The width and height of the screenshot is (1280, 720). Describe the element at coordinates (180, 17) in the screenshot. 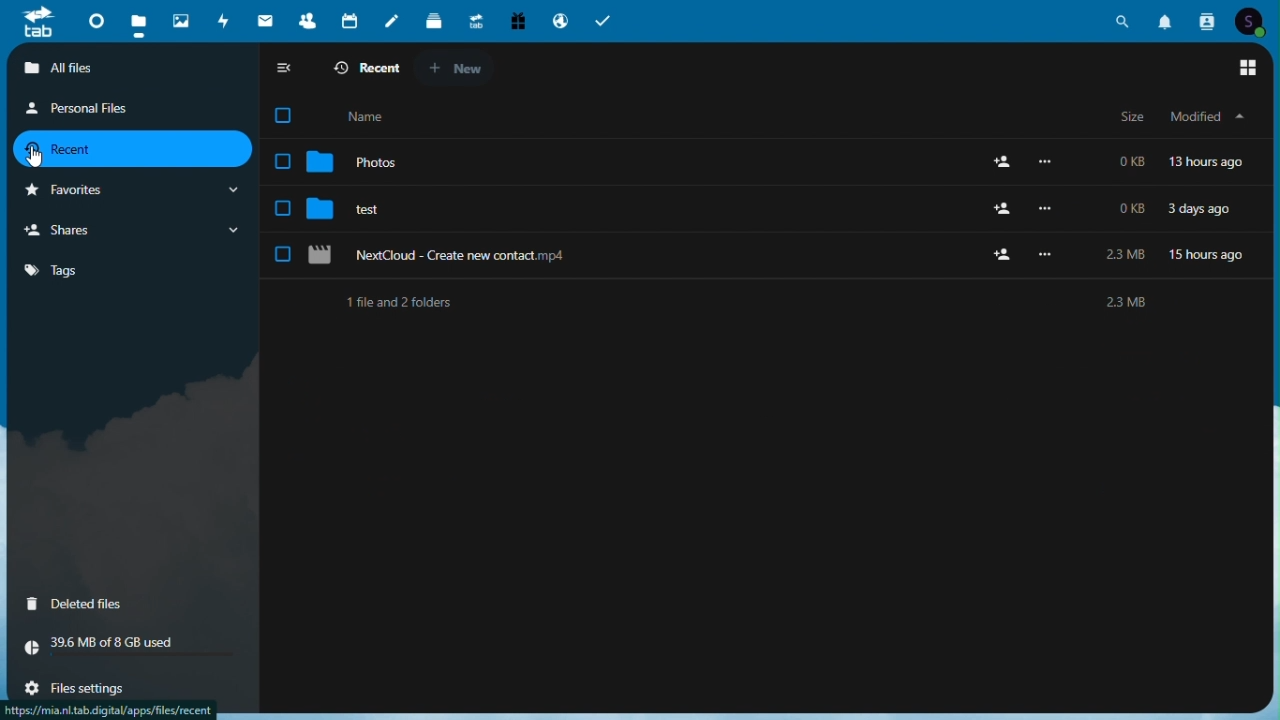

I see `photos` at that location.